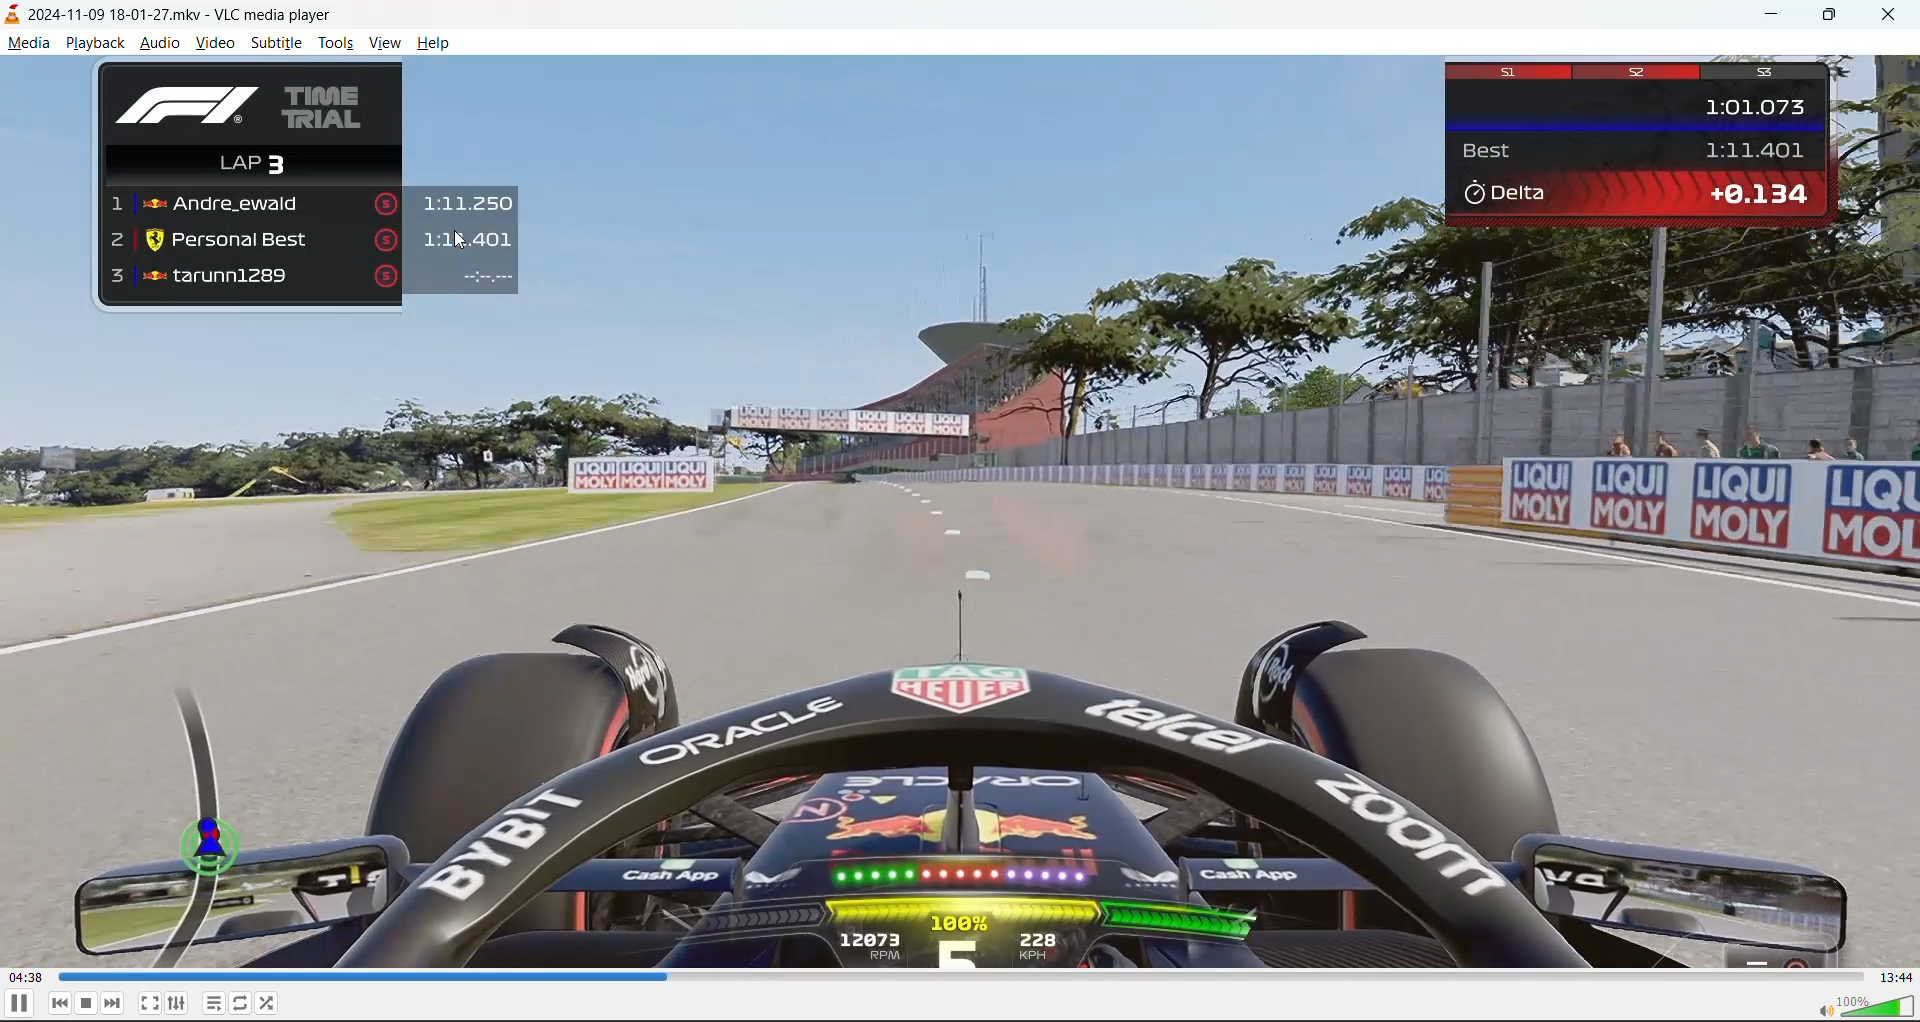 The width and height of the screenshot is (1920, 1022). I want to click on icon, so click(13, 13).